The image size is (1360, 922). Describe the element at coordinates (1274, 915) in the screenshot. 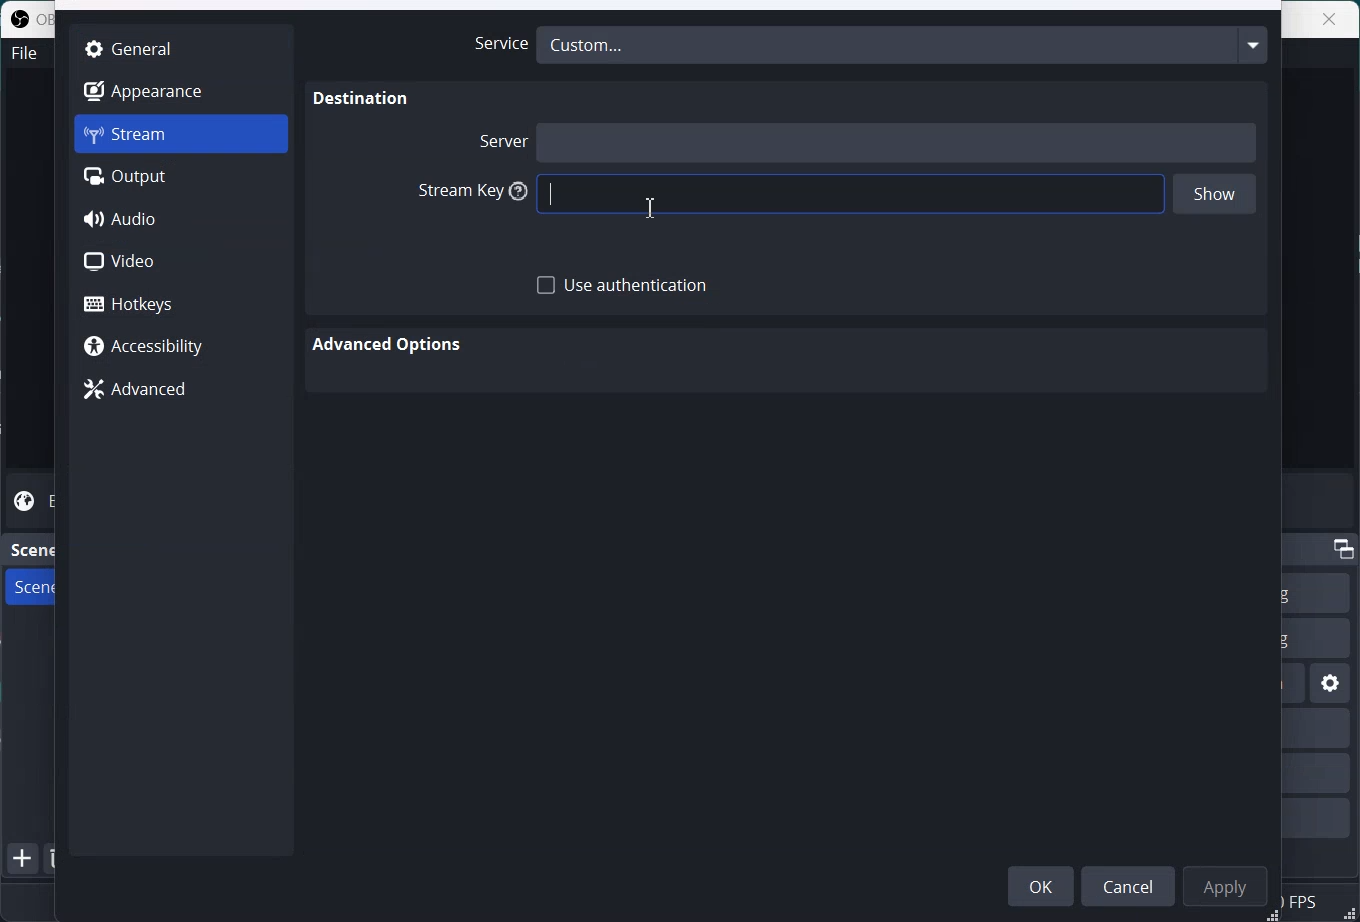

I see `Window adjuster` at that location.